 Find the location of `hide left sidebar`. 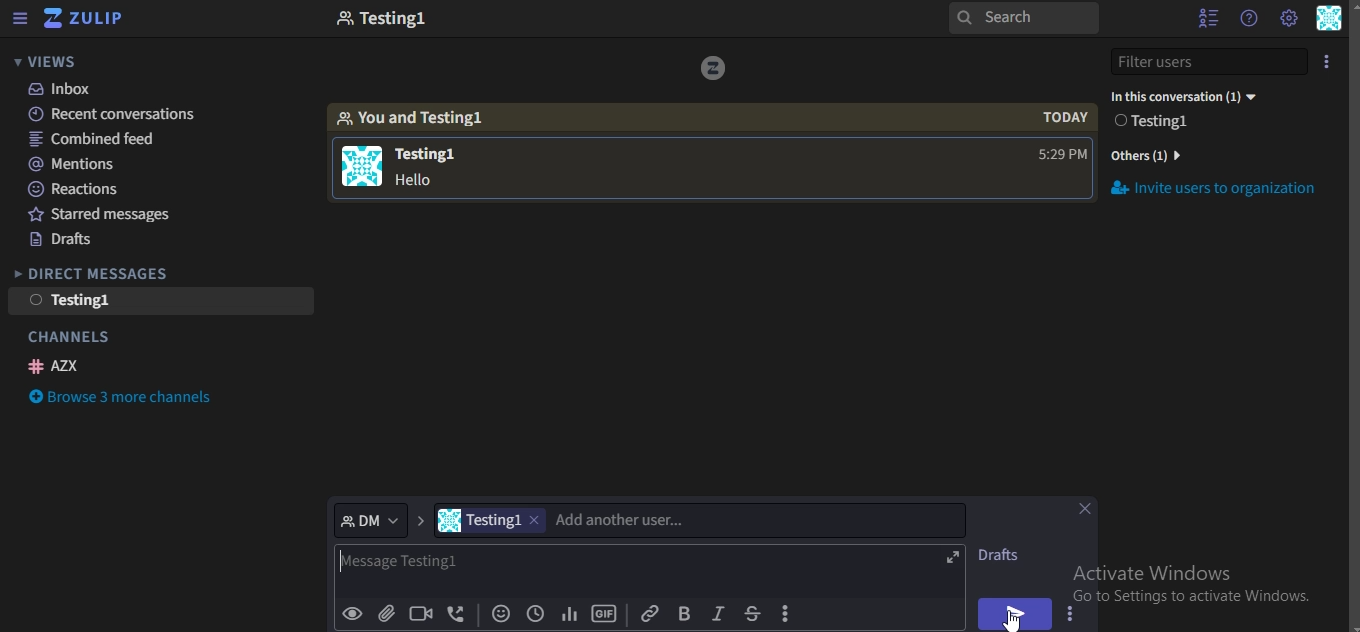

hide left sidebar is located at coordinates (20, 20).